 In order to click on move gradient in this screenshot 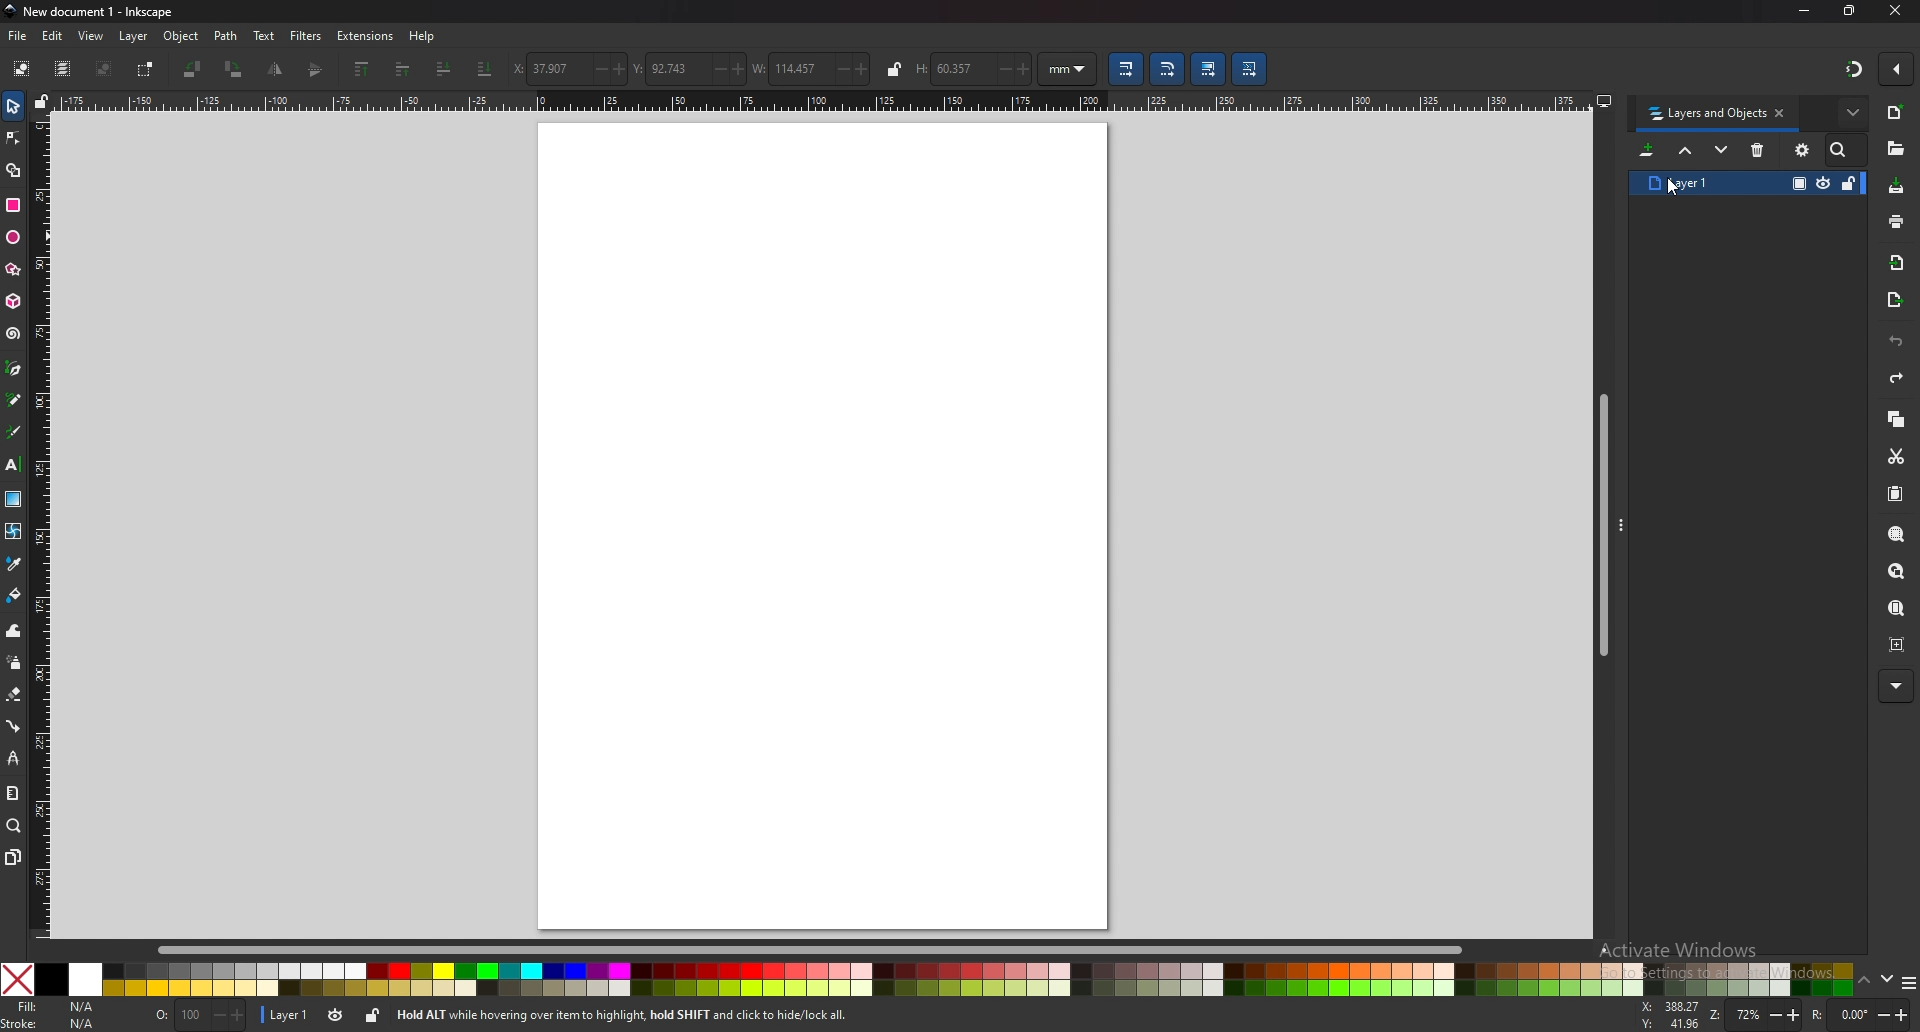, I will do `click(1208, 69)`.